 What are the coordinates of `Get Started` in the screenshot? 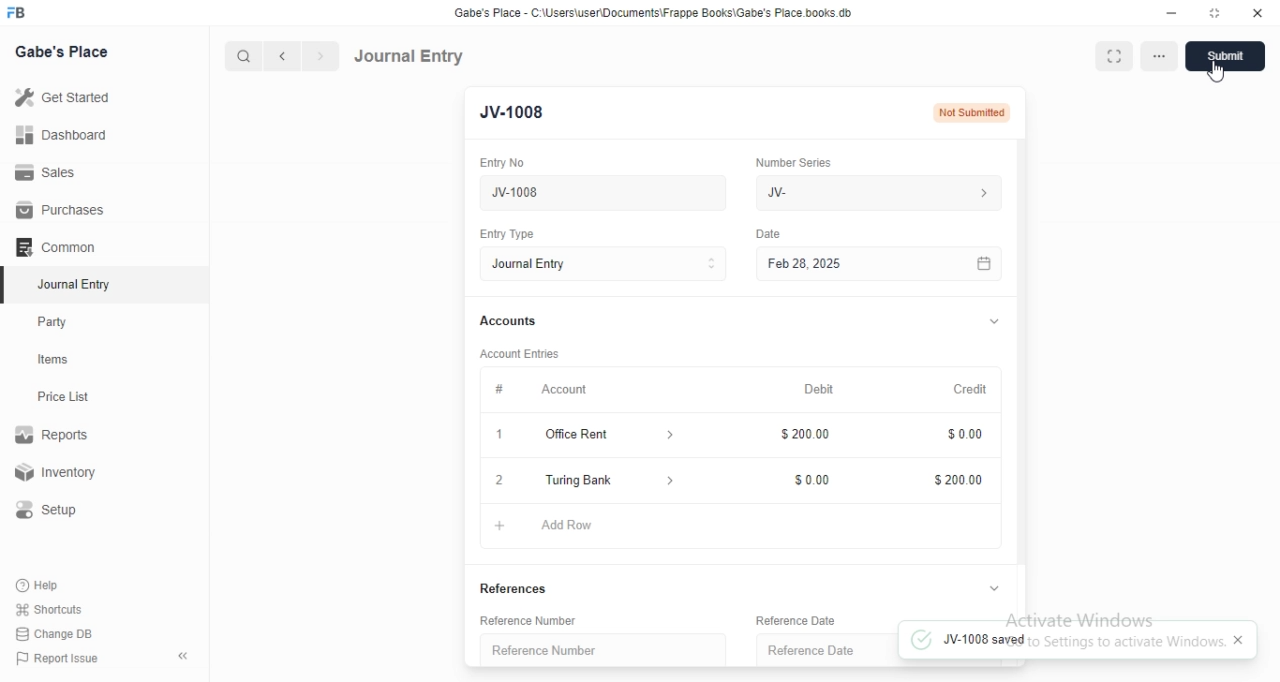 It's located at (61, 99).